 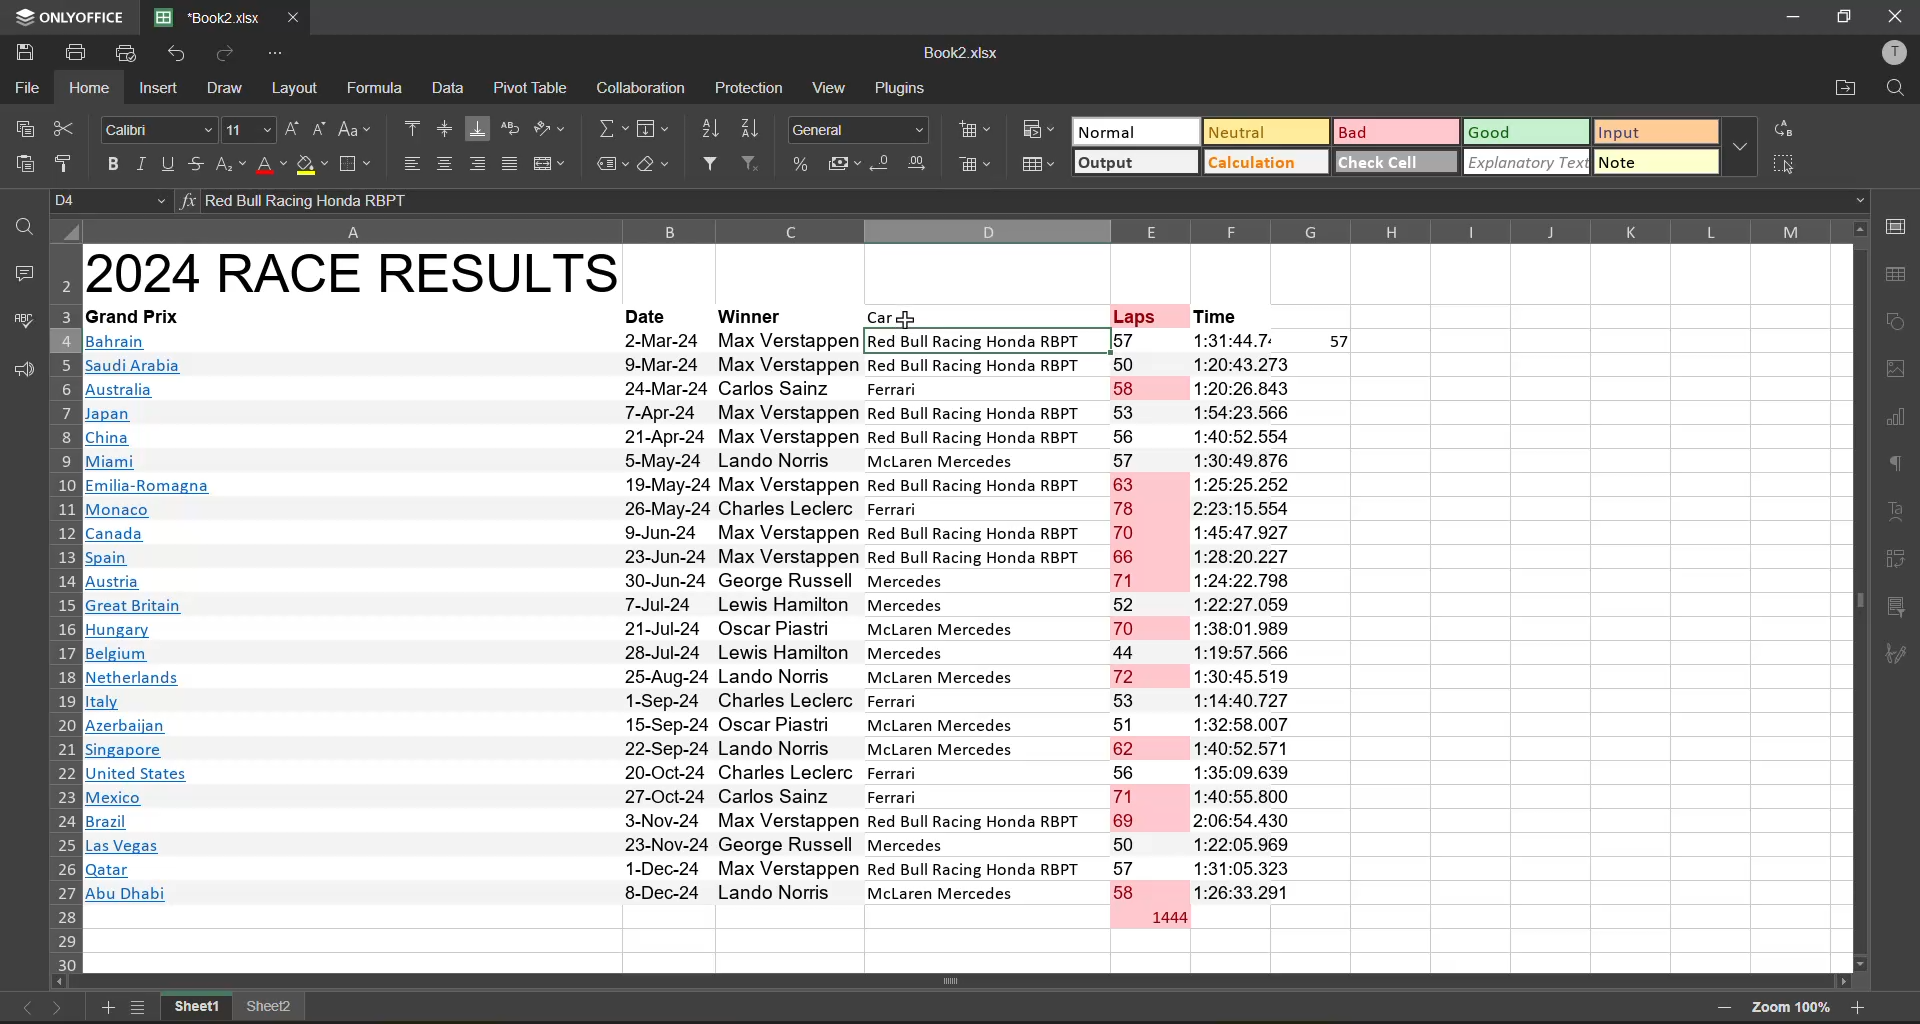 What do you see at coordinates (71, 53) in the screenshot?
I see `print` at bounding box center [71, 53].